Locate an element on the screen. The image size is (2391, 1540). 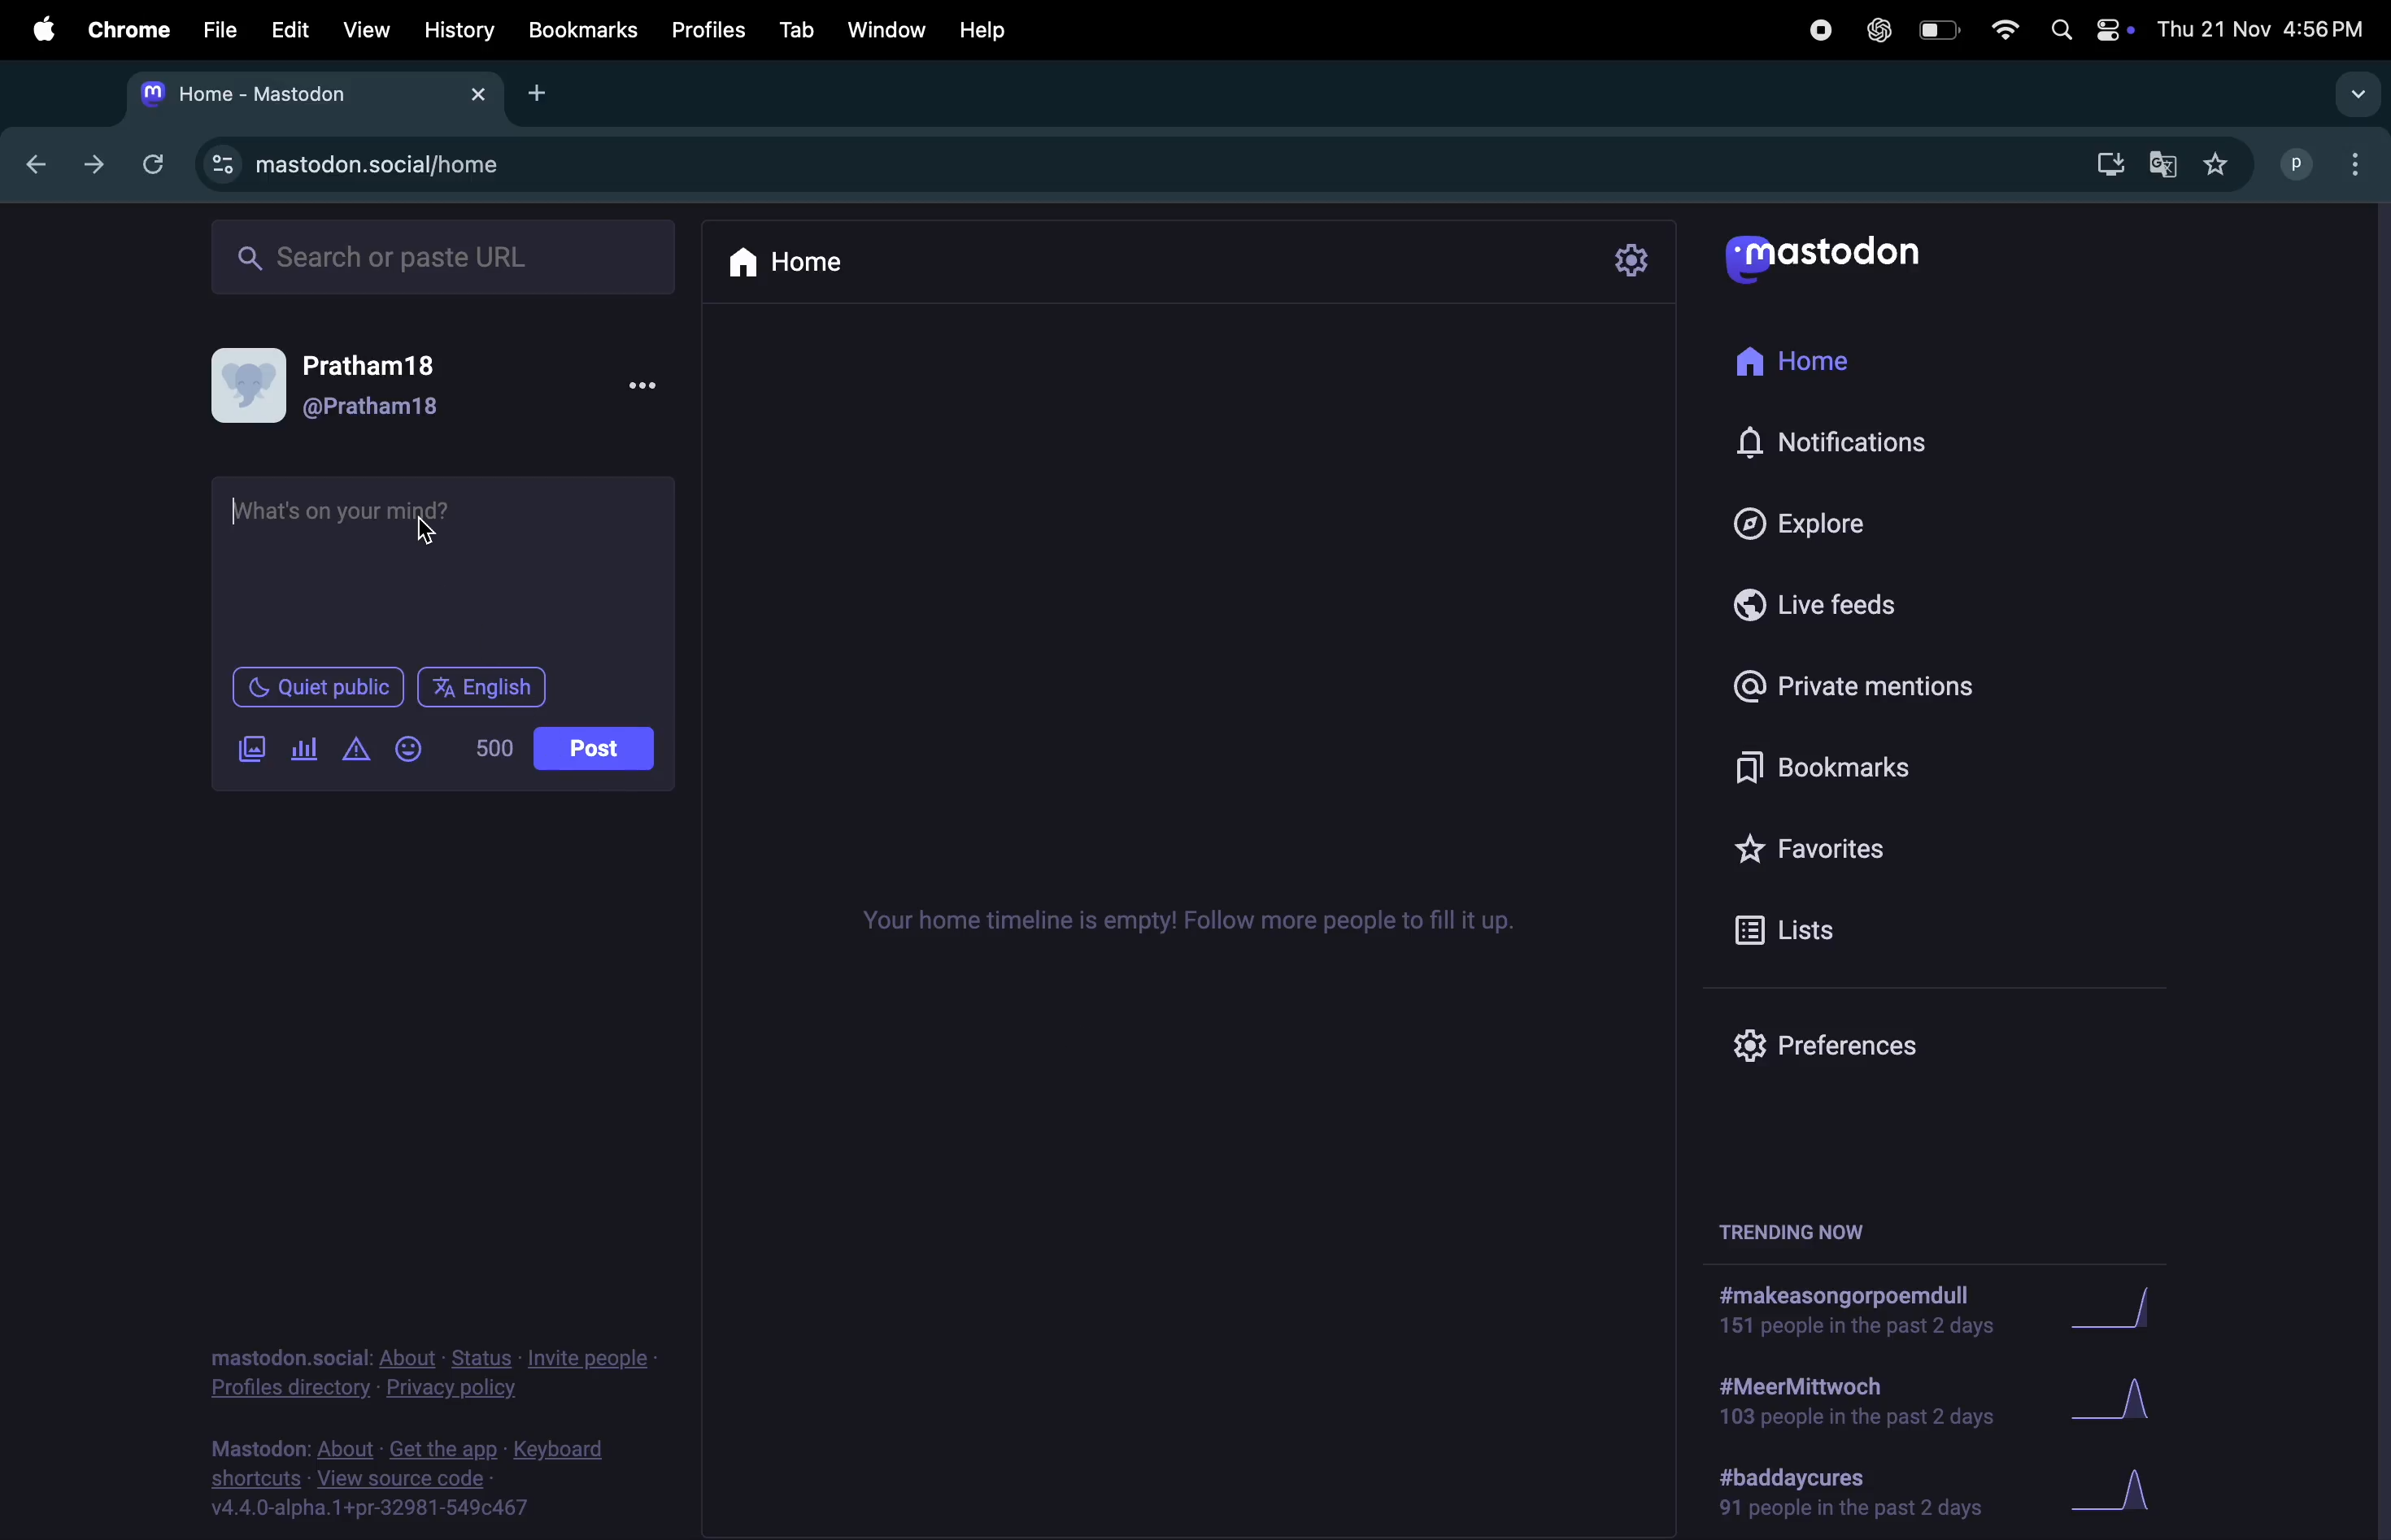
privacy statement is located at coordinates (432, 1370).